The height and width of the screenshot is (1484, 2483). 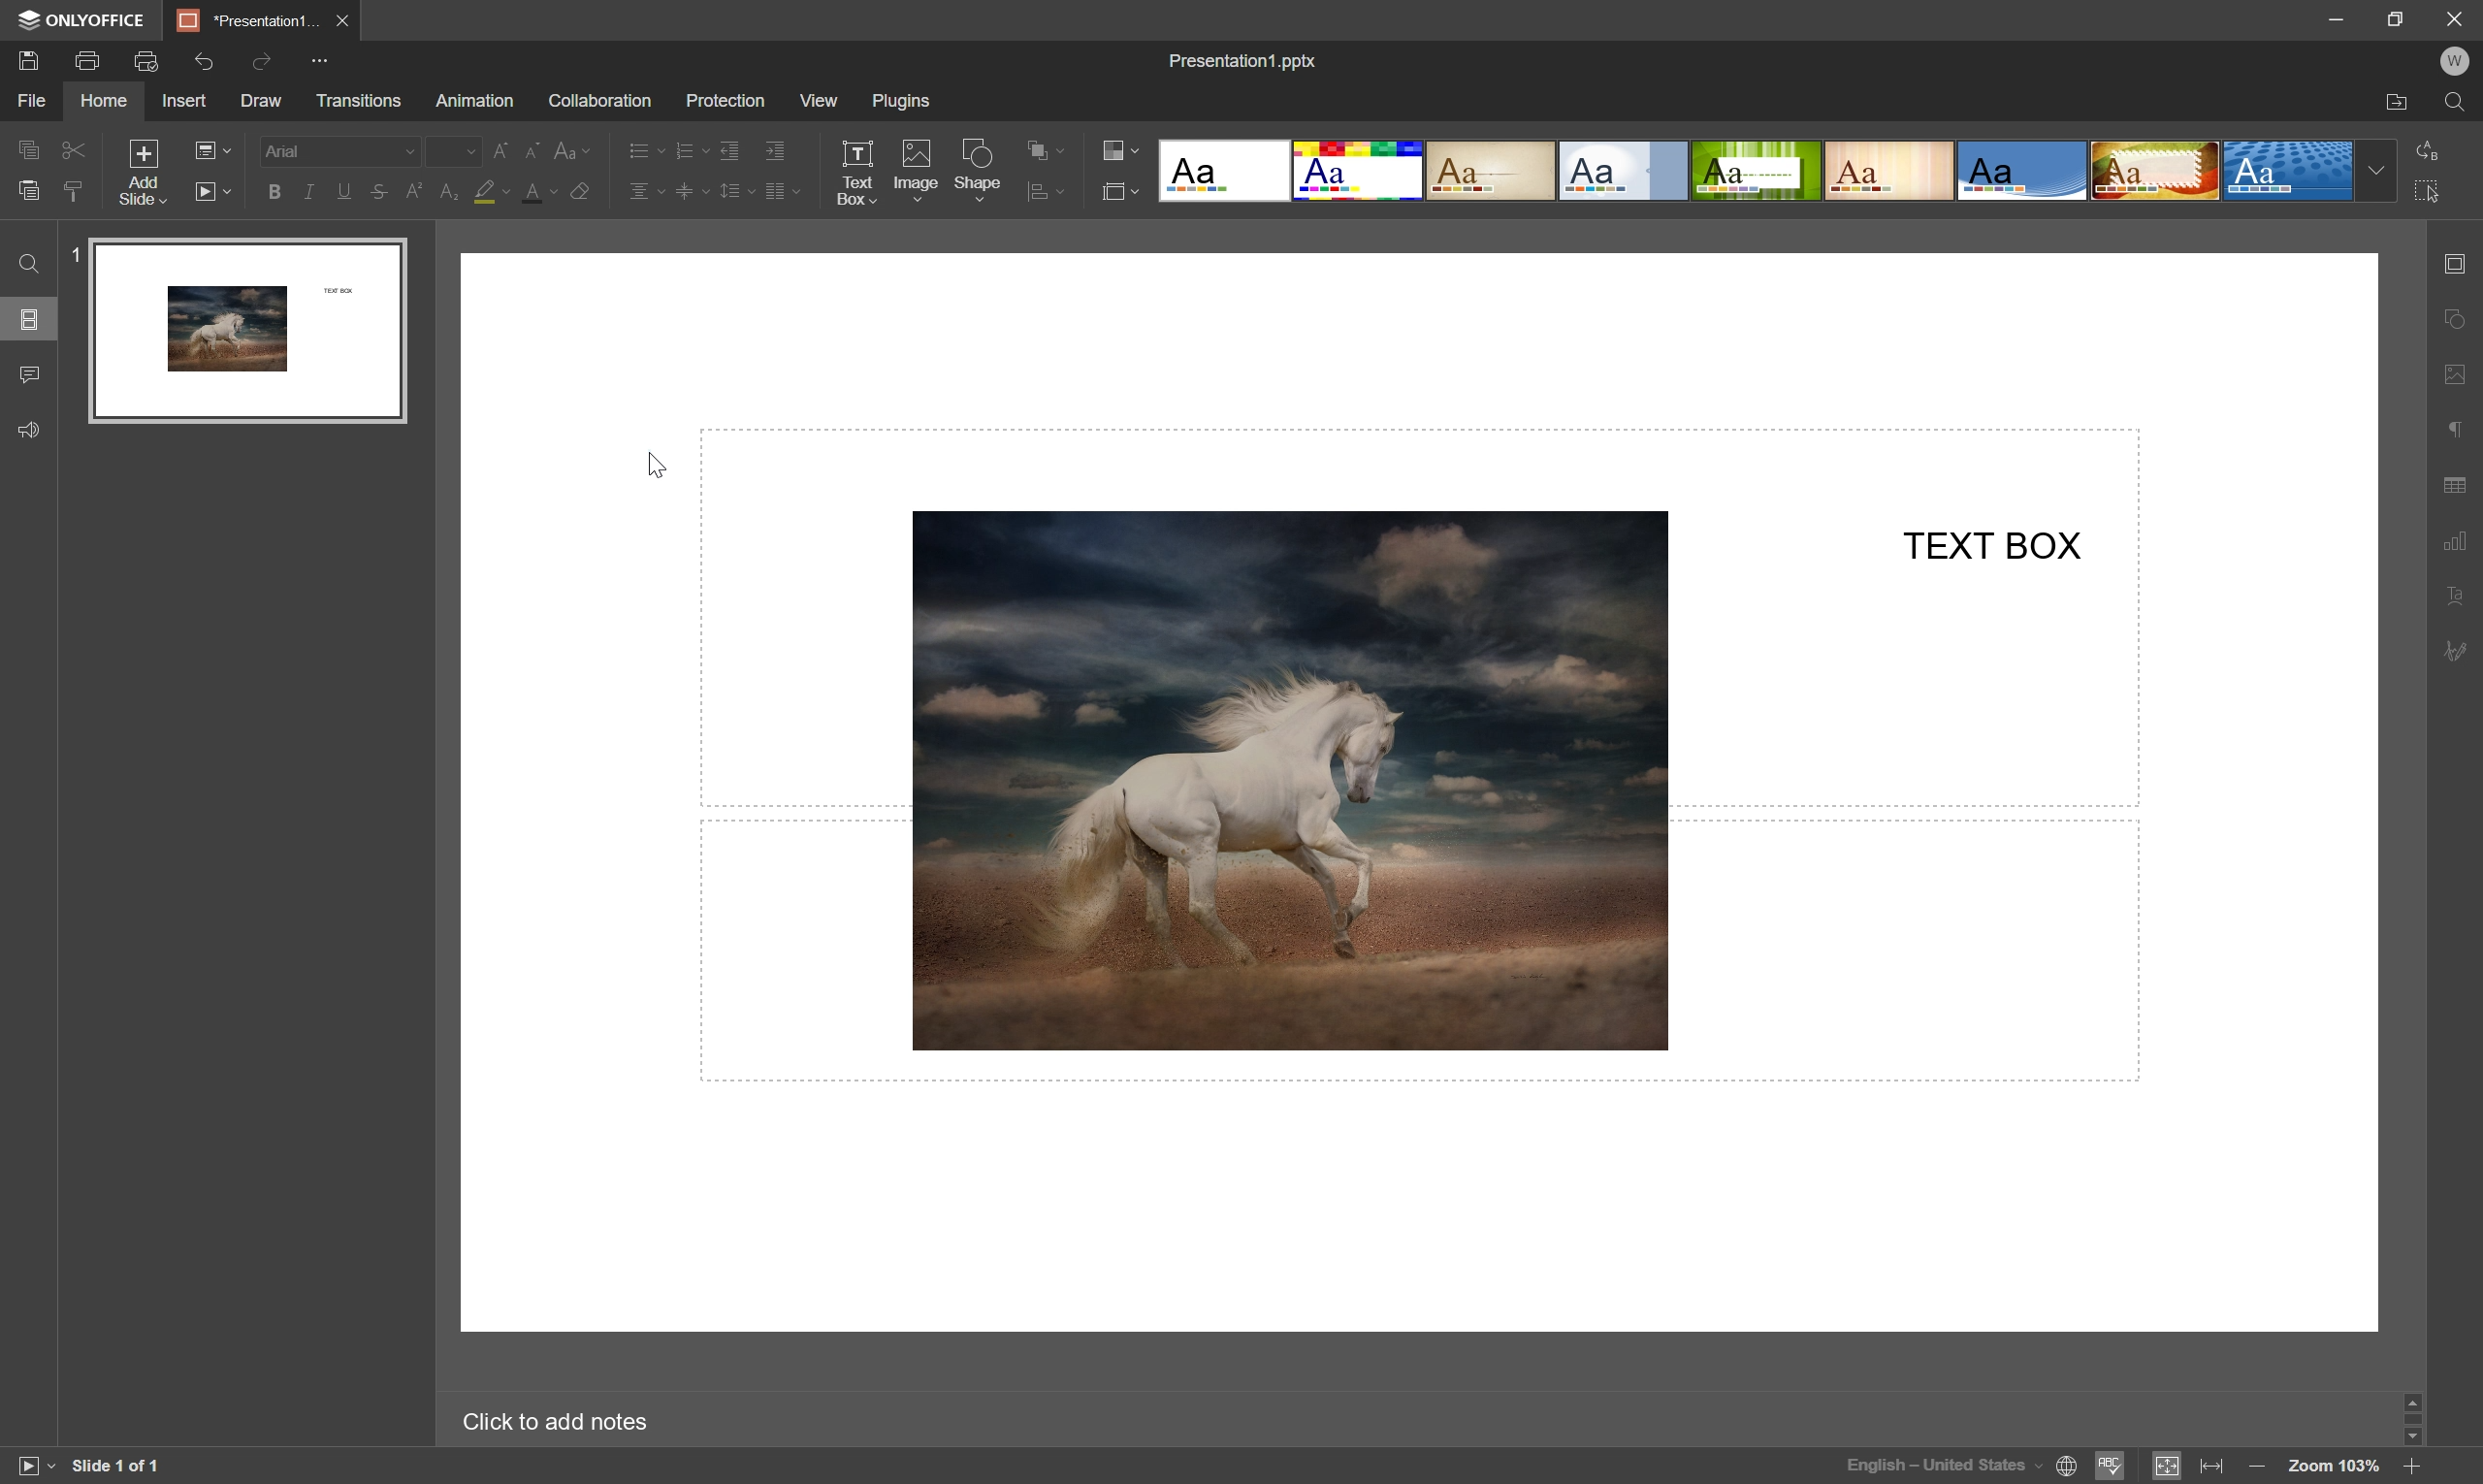 What do you see at coordinates (2334, 1468) in the screenshot?
I see `zoom 100%` at bounding box center [2334, 1468].